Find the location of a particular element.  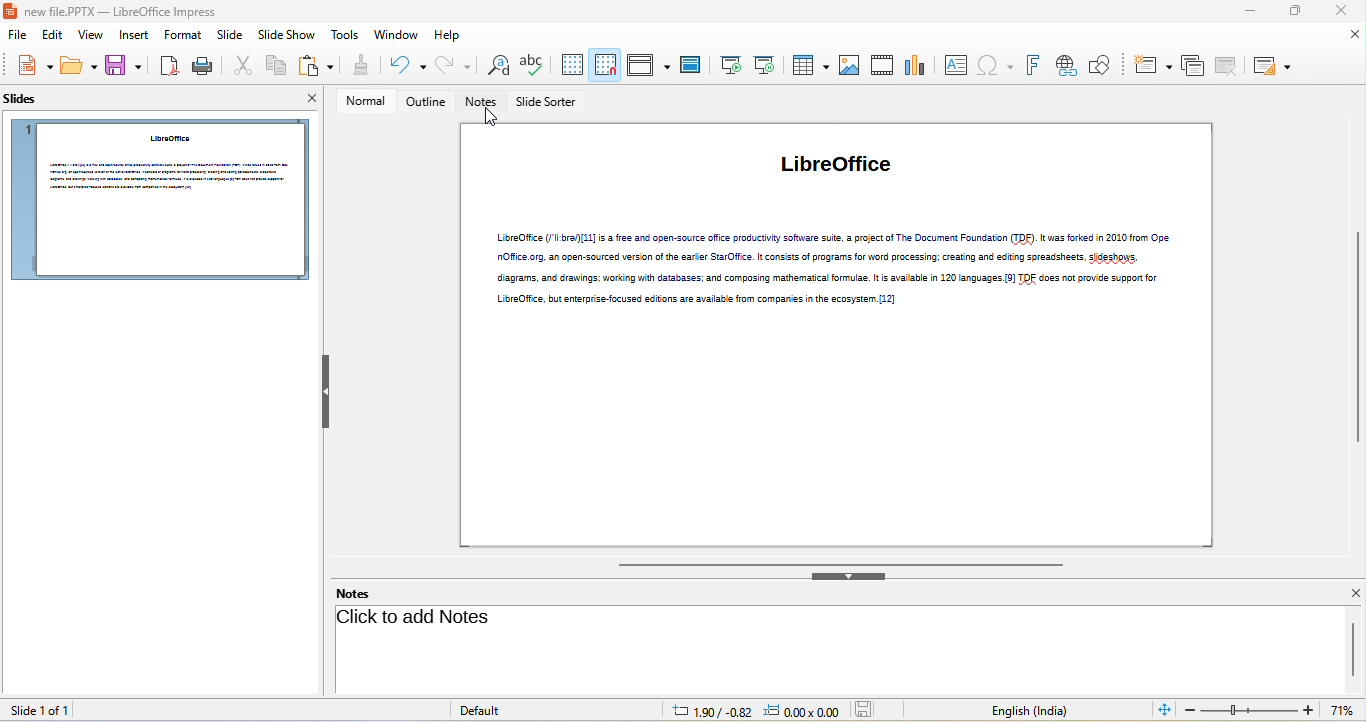

close is located at coordinates (1354, 593).